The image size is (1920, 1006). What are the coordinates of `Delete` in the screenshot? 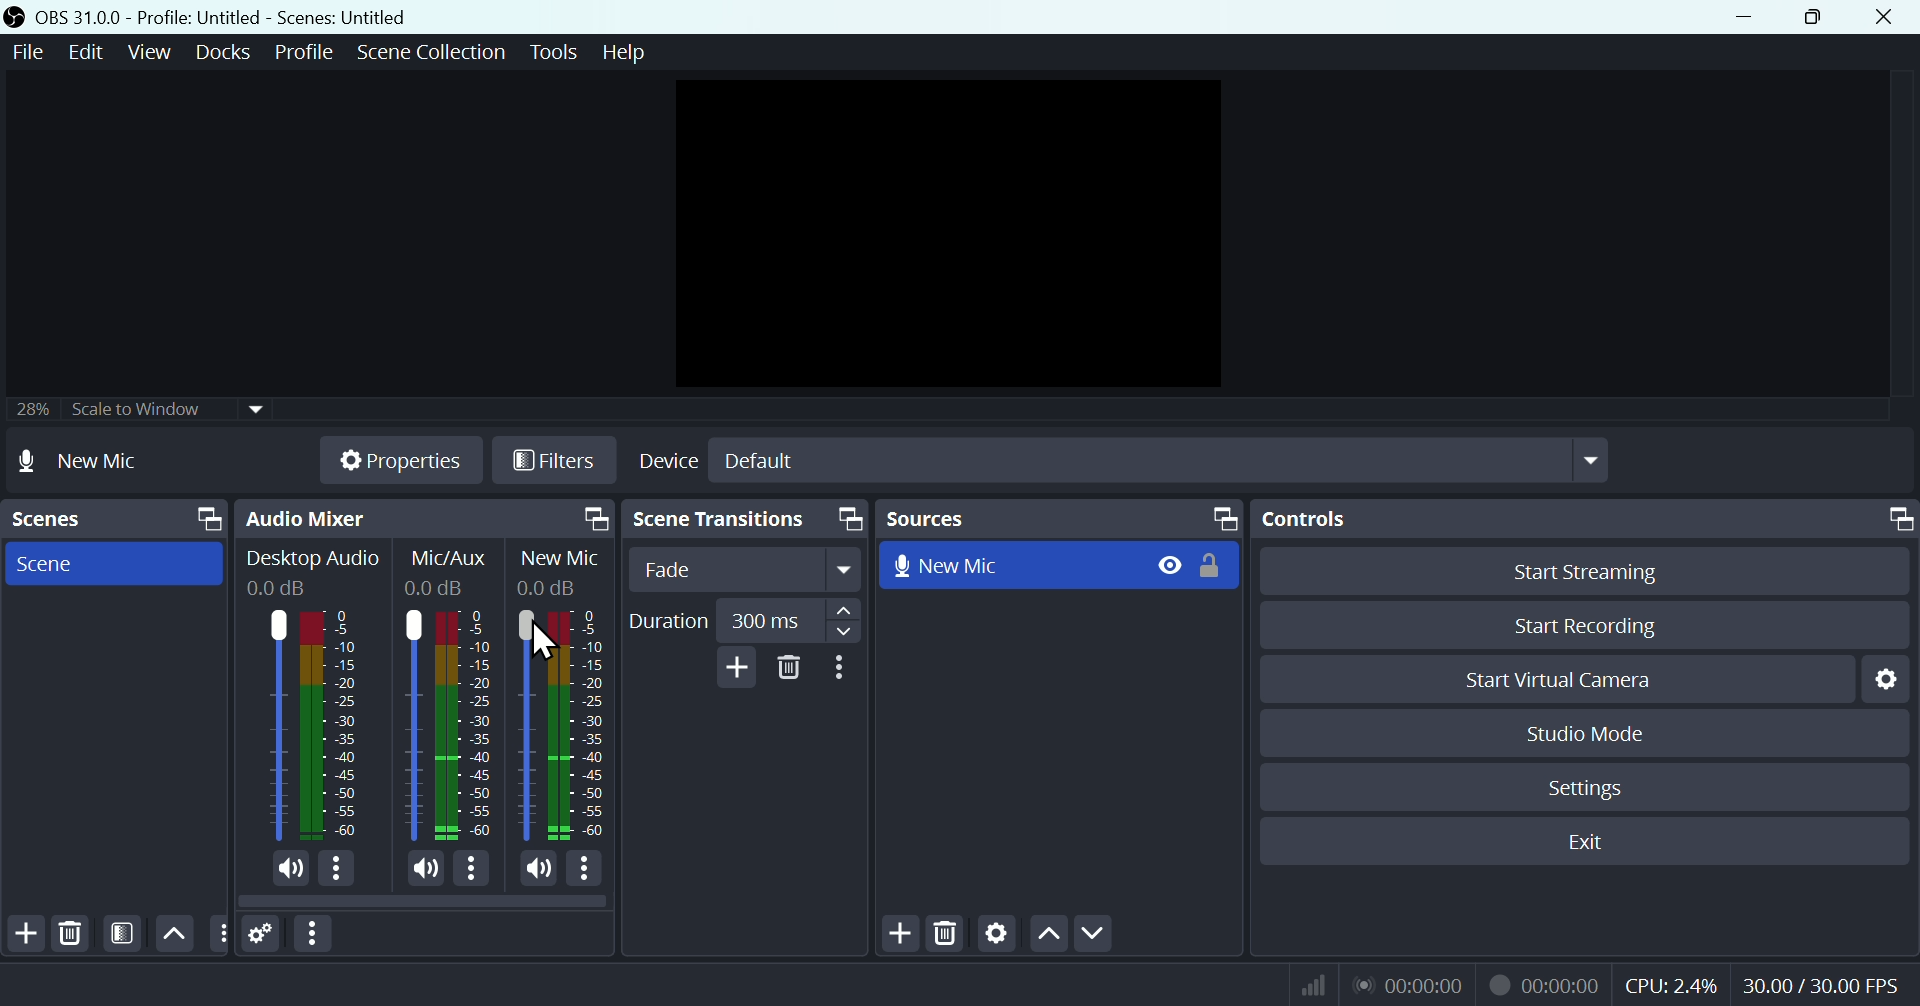 It's located at (948, 936).